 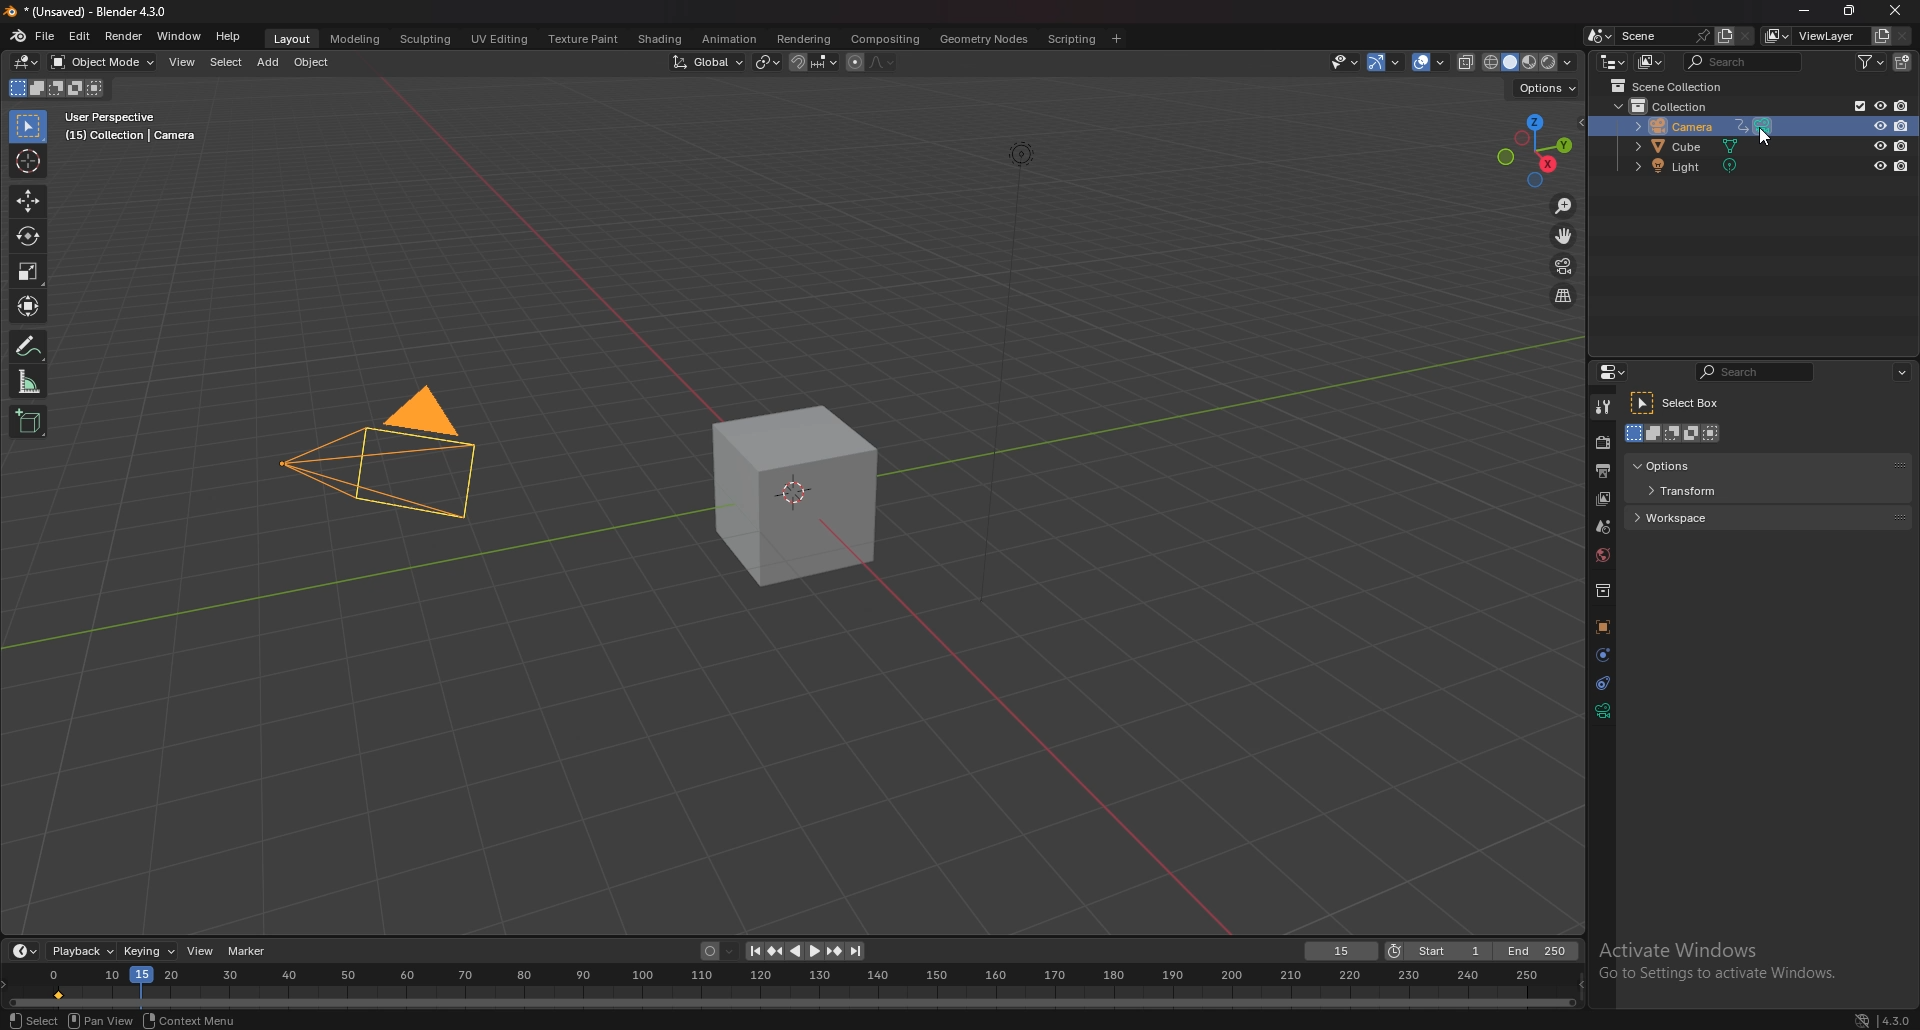 I want to click on add scene, so click(x=1723, y=37).